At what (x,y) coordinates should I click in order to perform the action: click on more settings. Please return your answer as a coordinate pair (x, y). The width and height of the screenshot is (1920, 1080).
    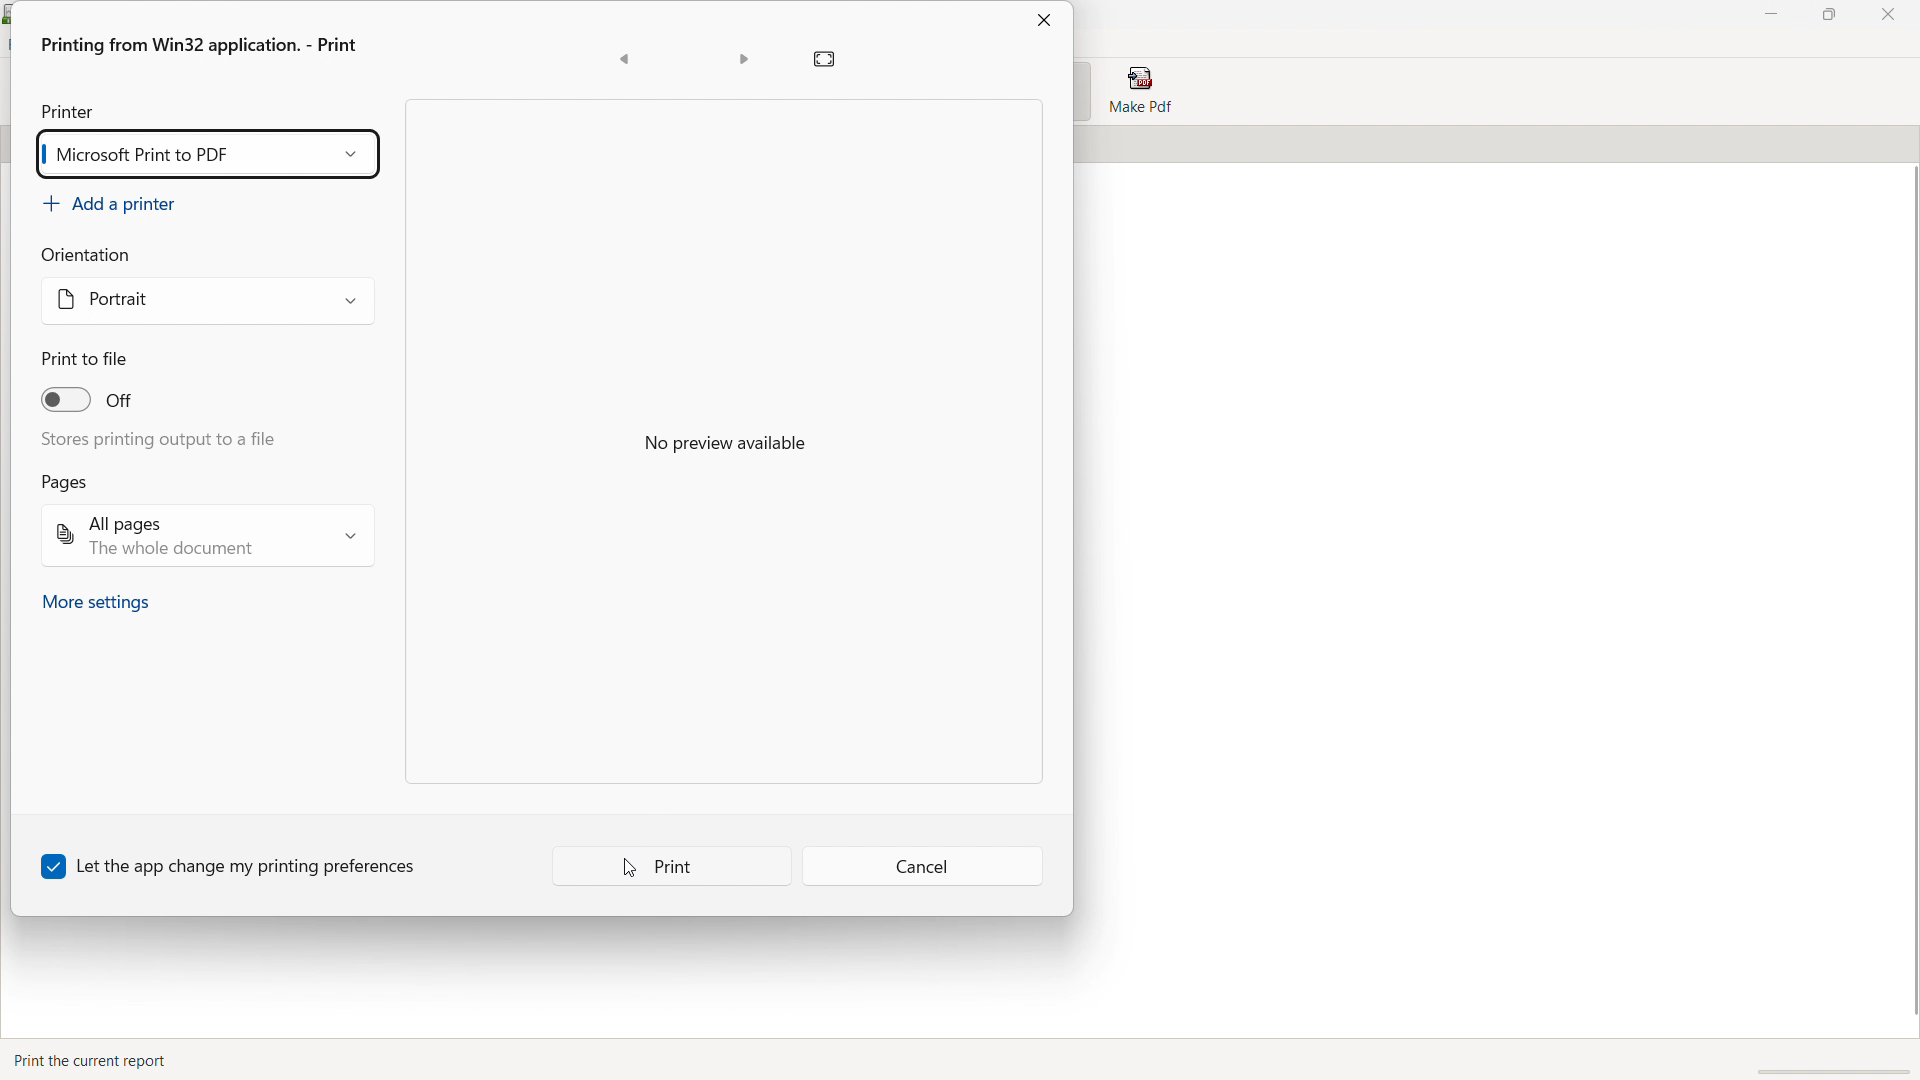
    Looking at the image, I should click on (98, 604).